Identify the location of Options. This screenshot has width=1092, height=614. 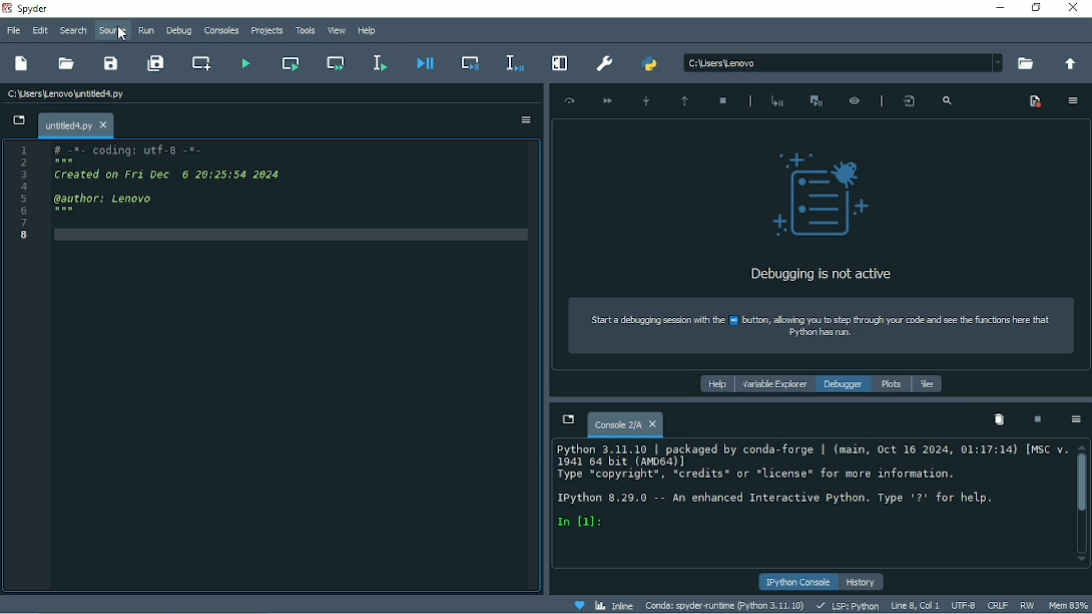
(1076, 420).